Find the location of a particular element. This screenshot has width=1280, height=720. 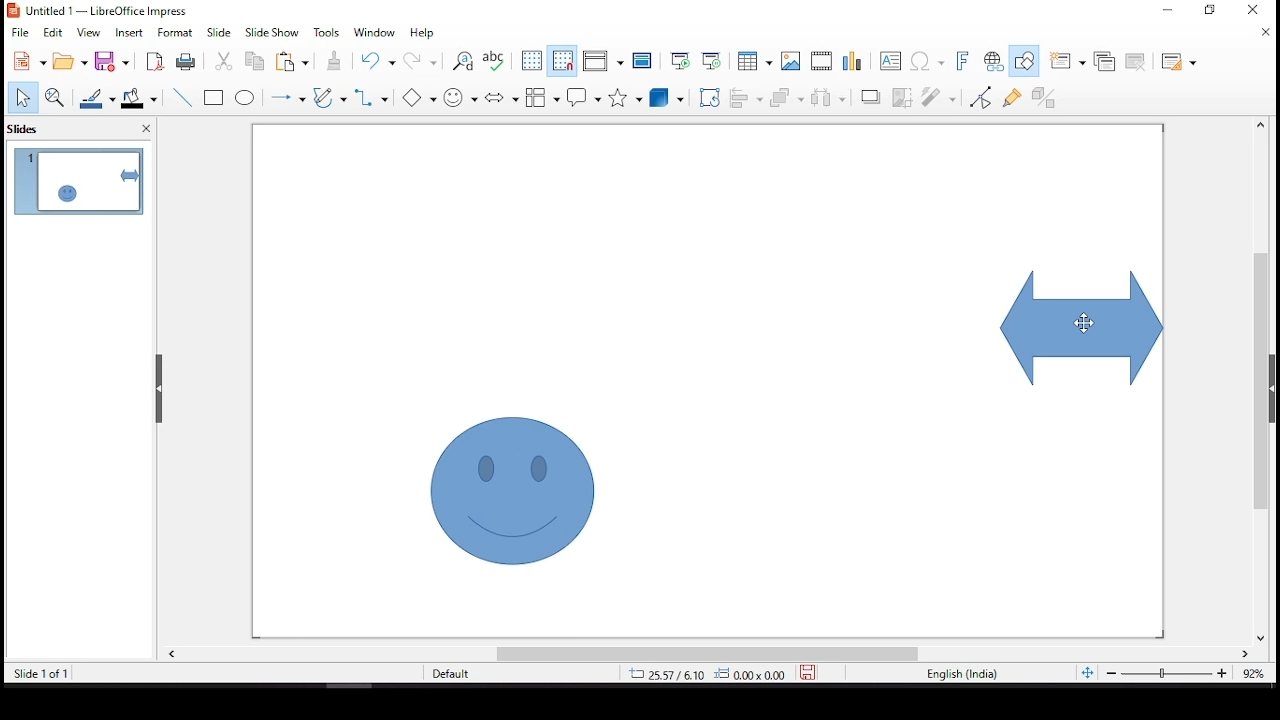

rectangle is located at coordinates (216, 99).